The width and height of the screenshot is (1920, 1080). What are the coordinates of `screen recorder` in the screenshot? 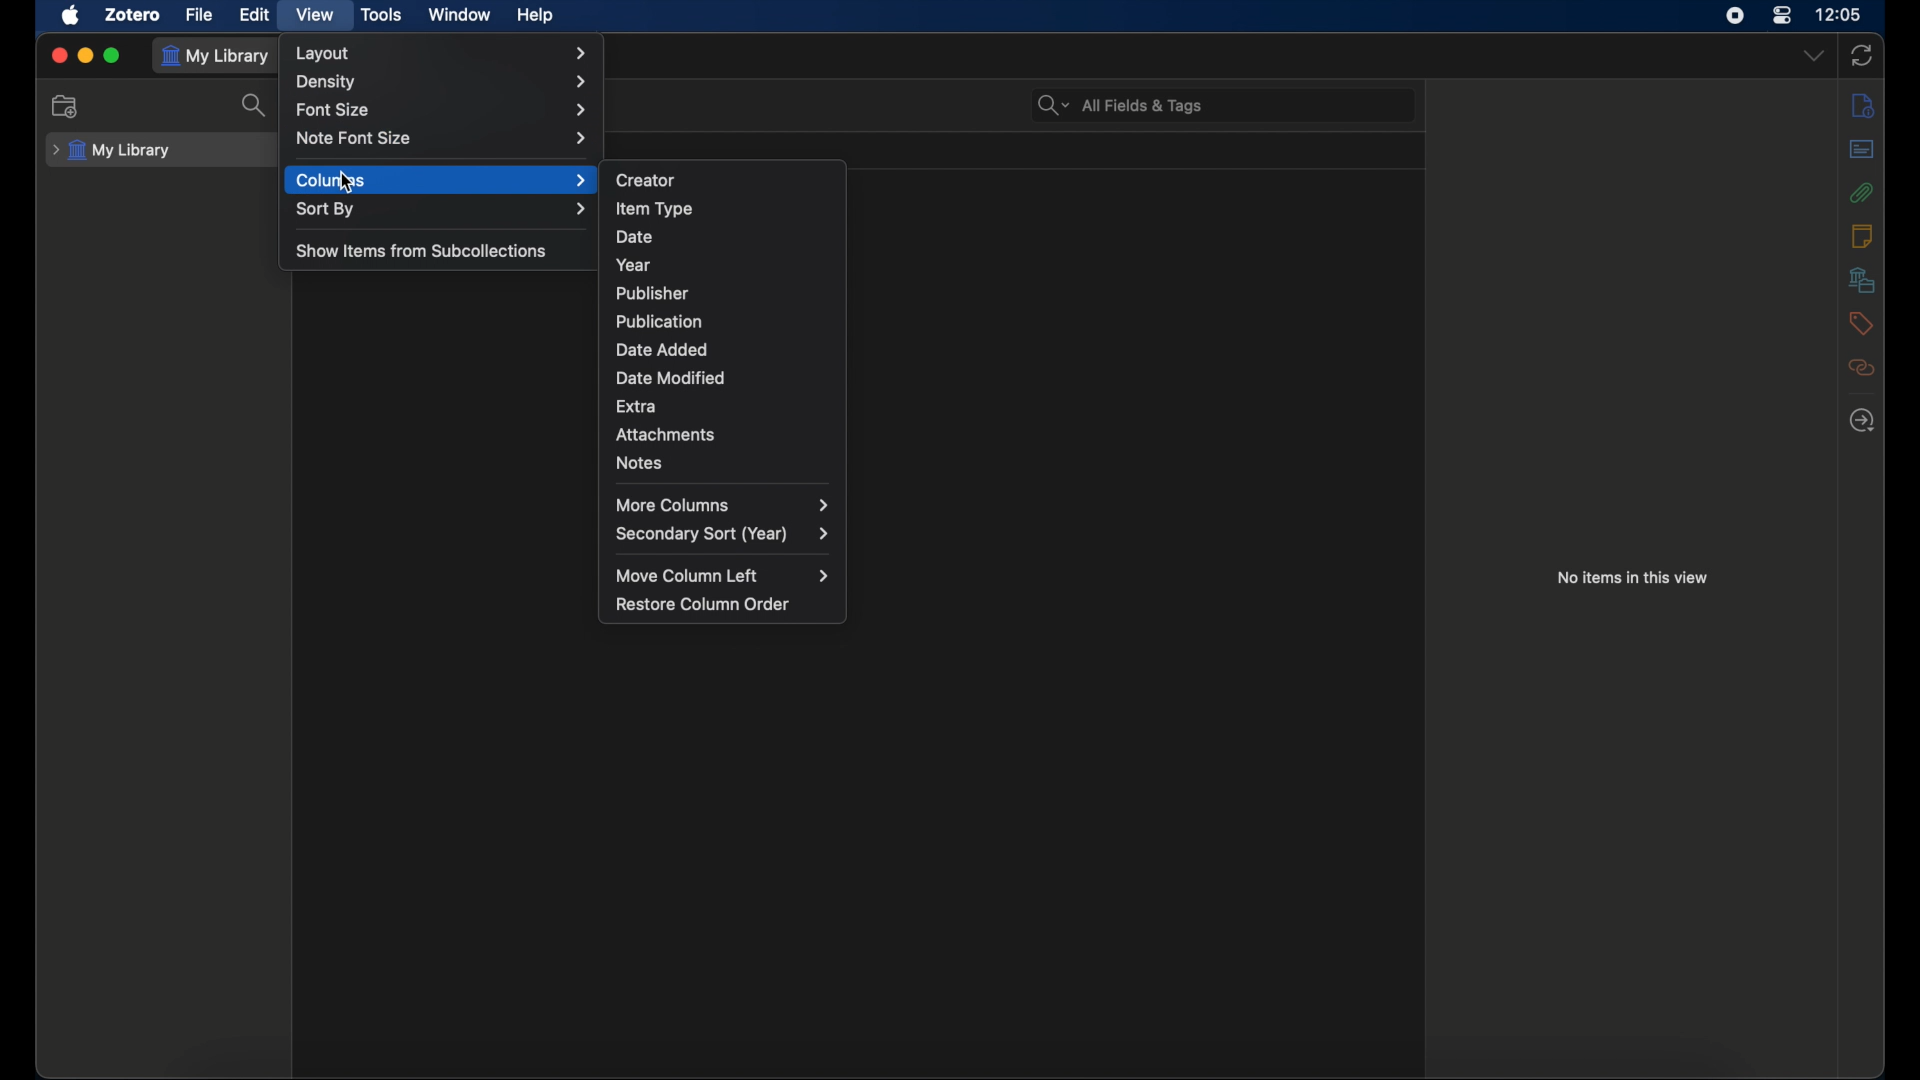 It's located at (1733, 16).